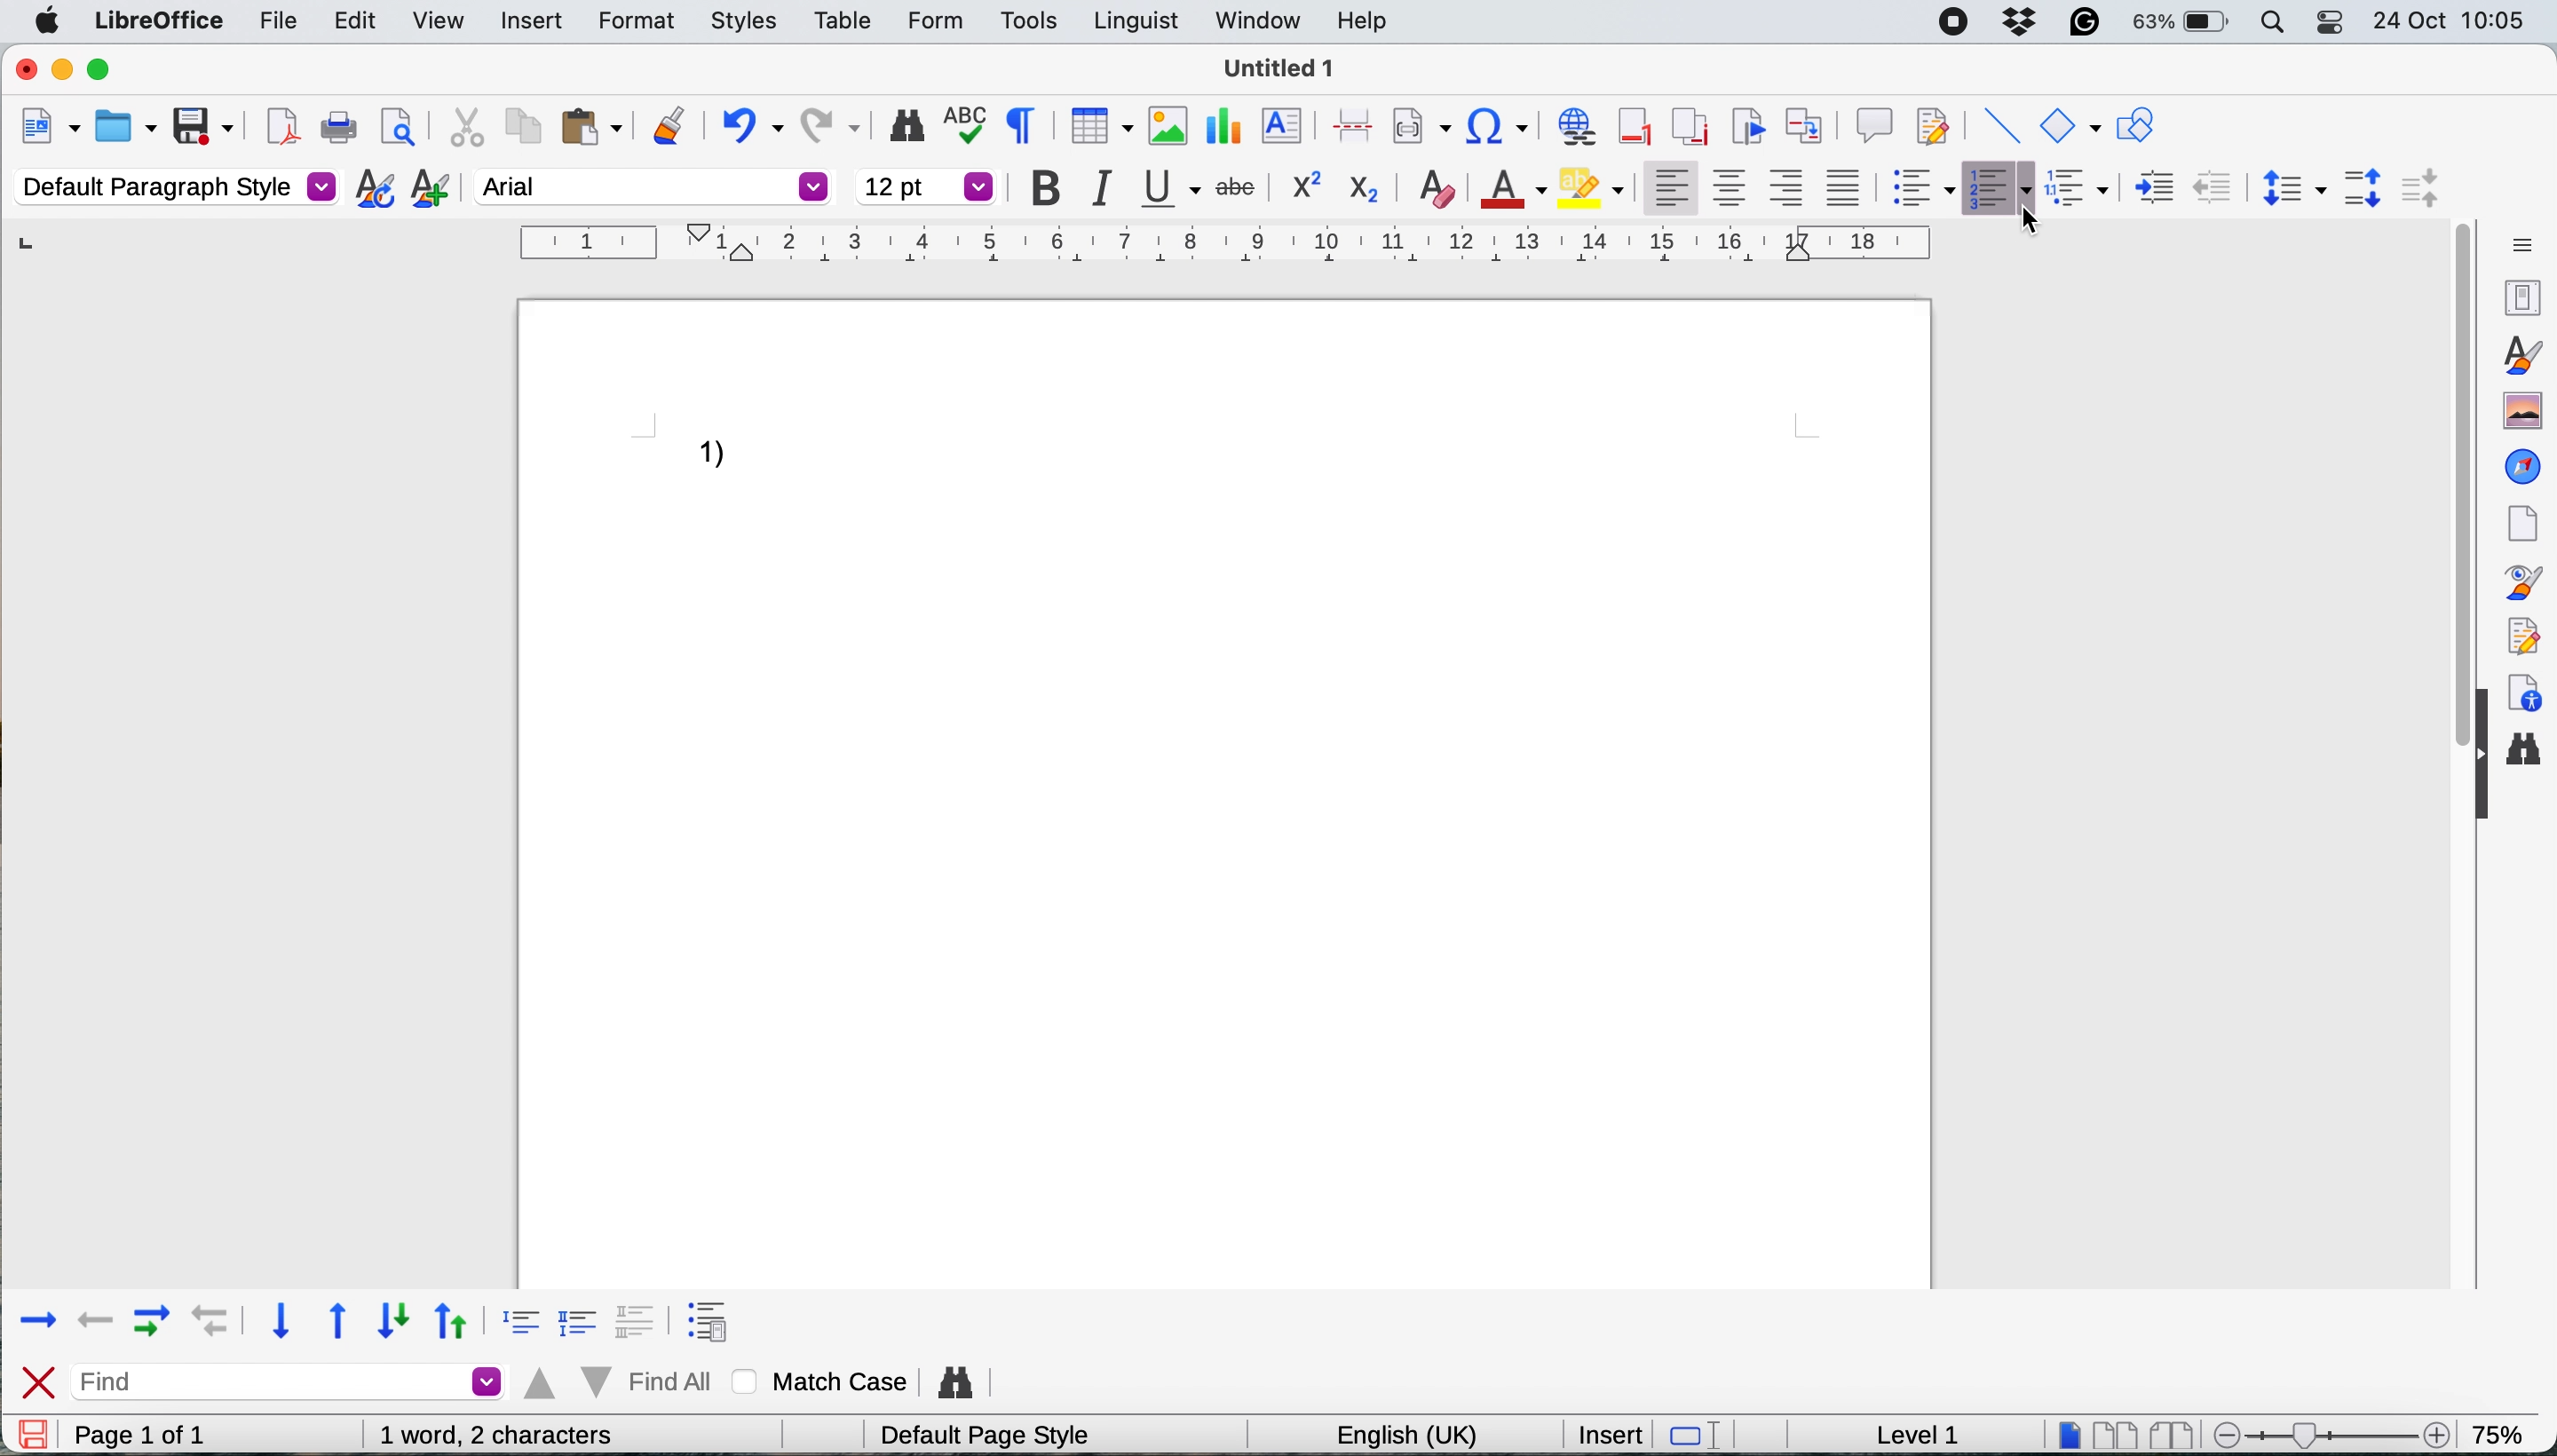 This screenshot has width=2557, height=1456. I want to click on collapse, so click(2479, 789).